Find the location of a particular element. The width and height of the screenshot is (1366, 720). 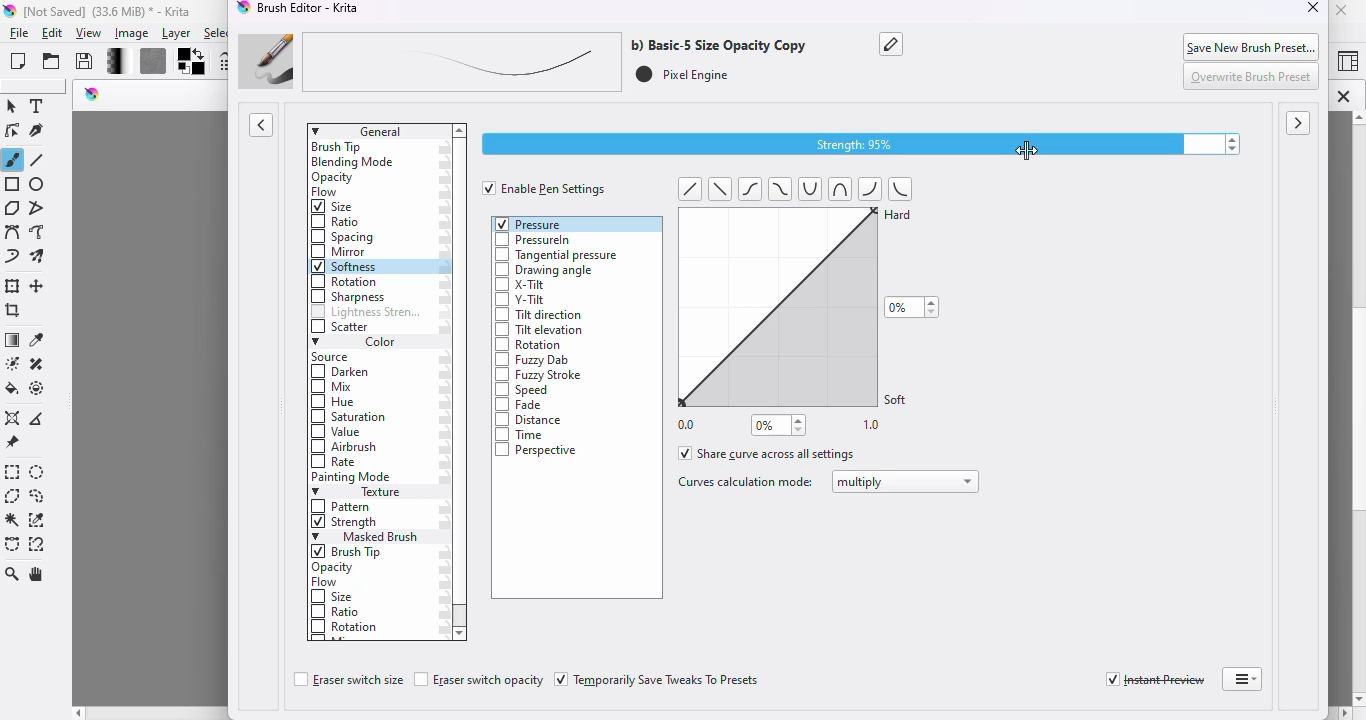

detach brush editor is located at coordinates (1242, 679).